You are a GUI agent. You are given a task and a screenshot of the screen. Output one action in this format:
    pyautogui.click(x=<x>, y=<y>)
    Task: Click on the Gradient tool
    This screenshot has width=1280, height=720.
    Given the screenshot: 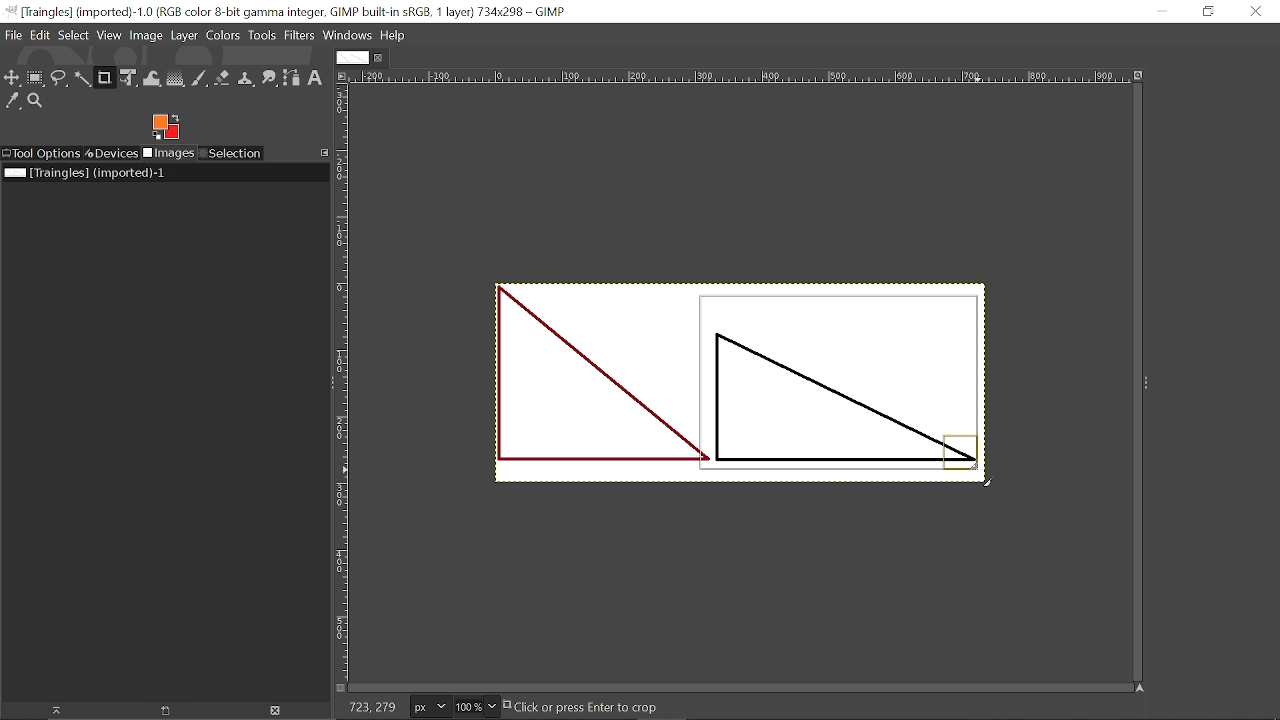 What is the action you would take?
    pyautogui.click(x=176, y=78)
    